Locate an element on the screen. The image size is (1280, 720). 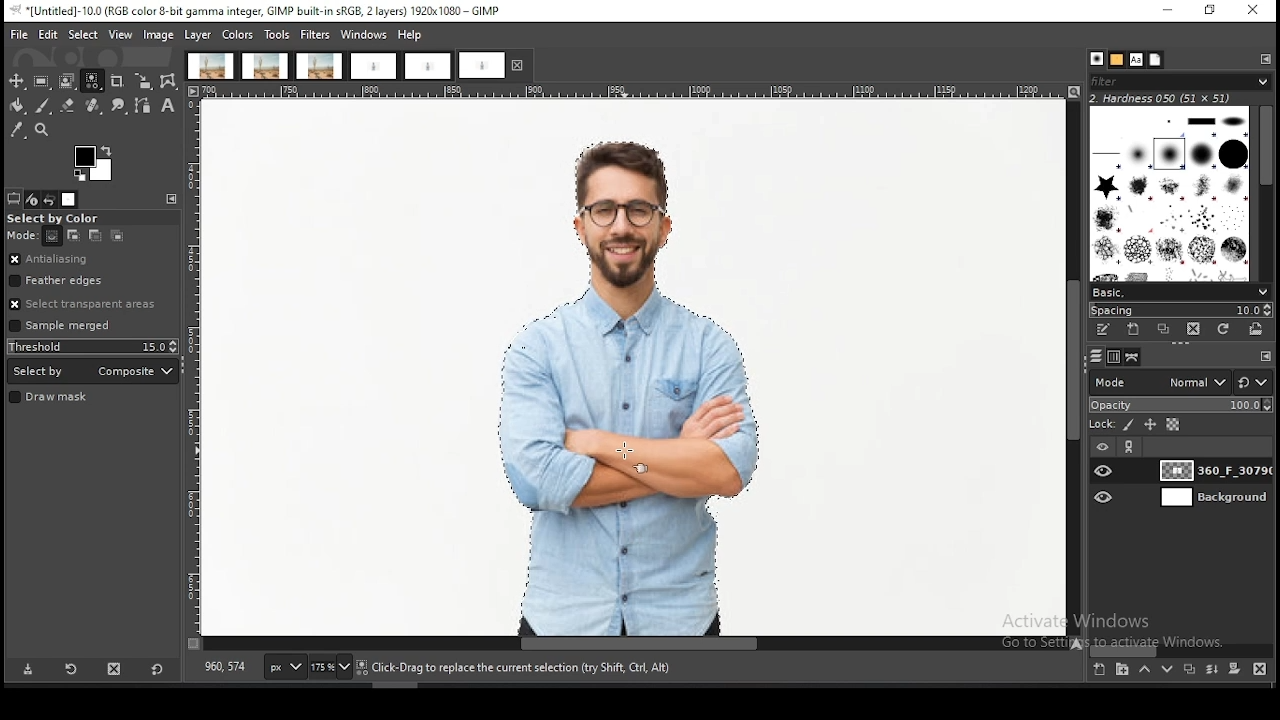
add to the current selection is located at coordinates (71, 236).